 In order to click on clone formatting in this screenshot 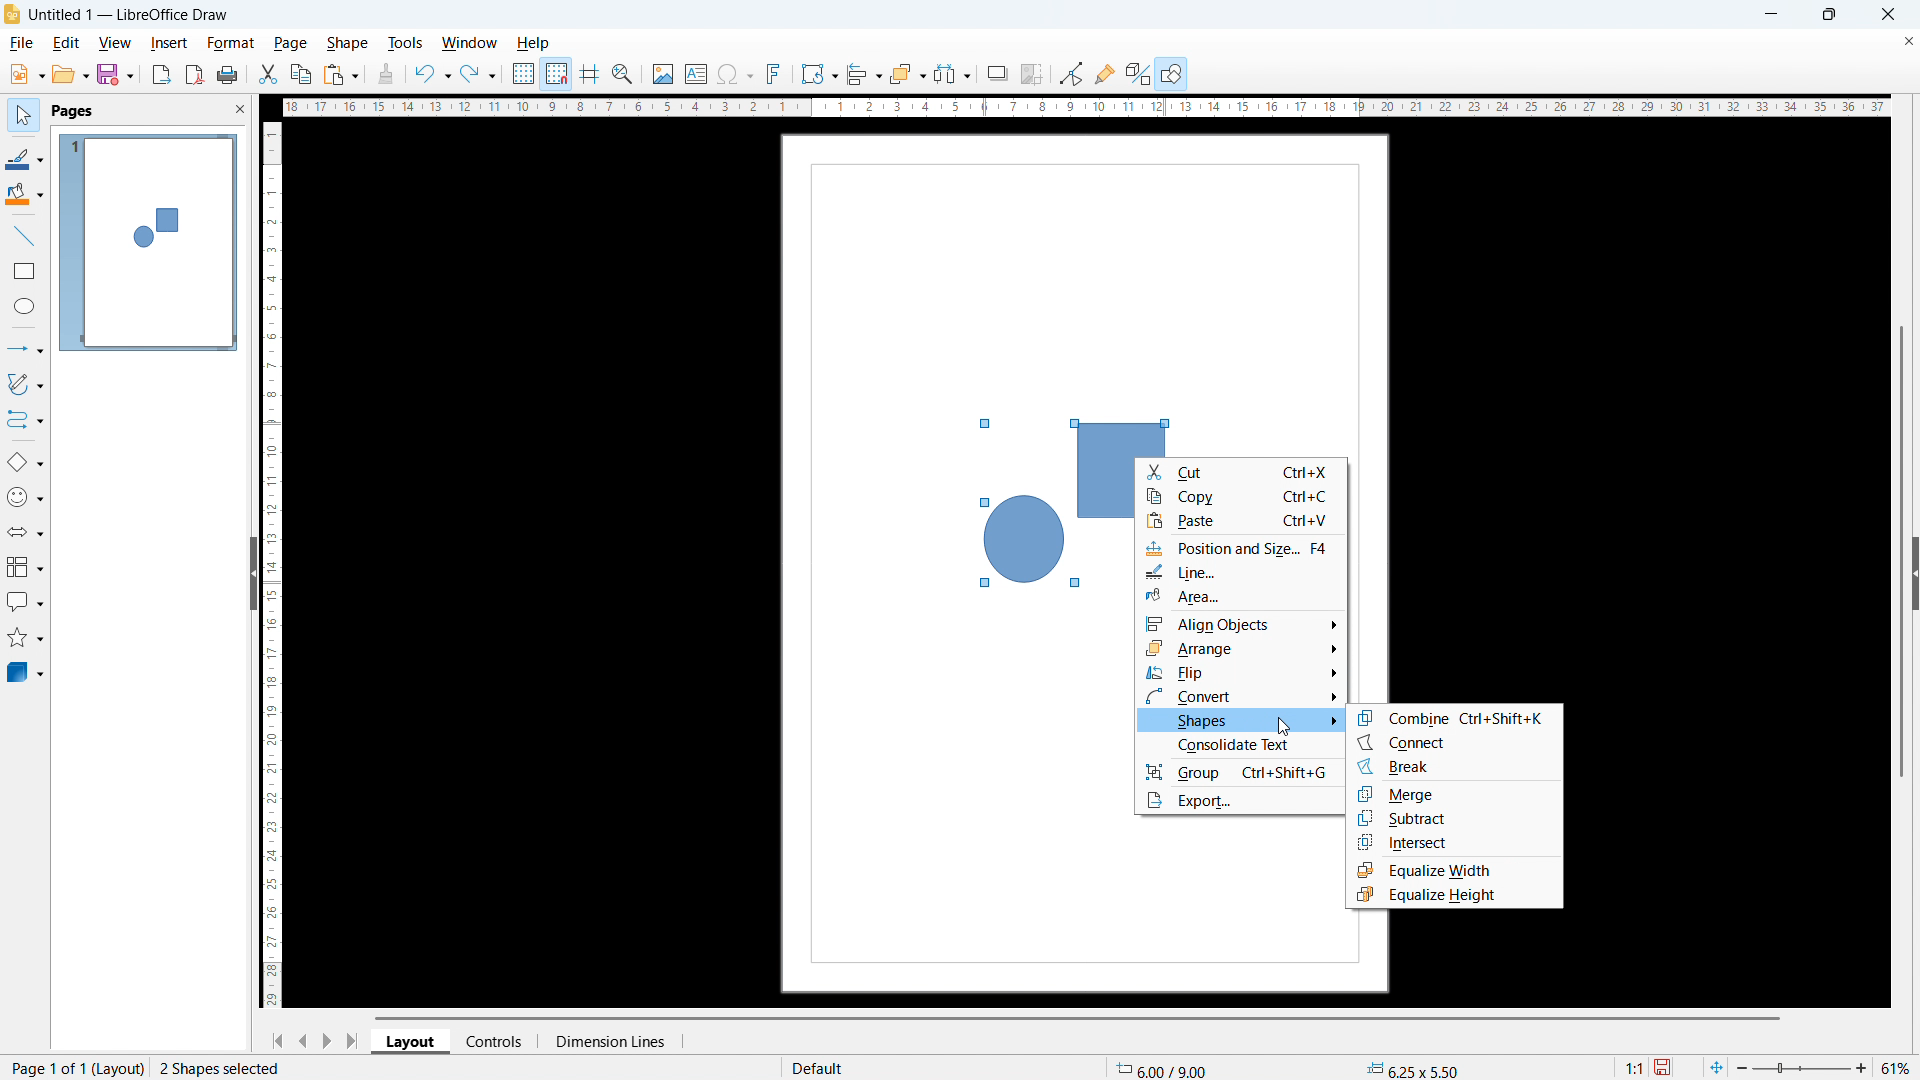, I will do `click(387, 74)`.